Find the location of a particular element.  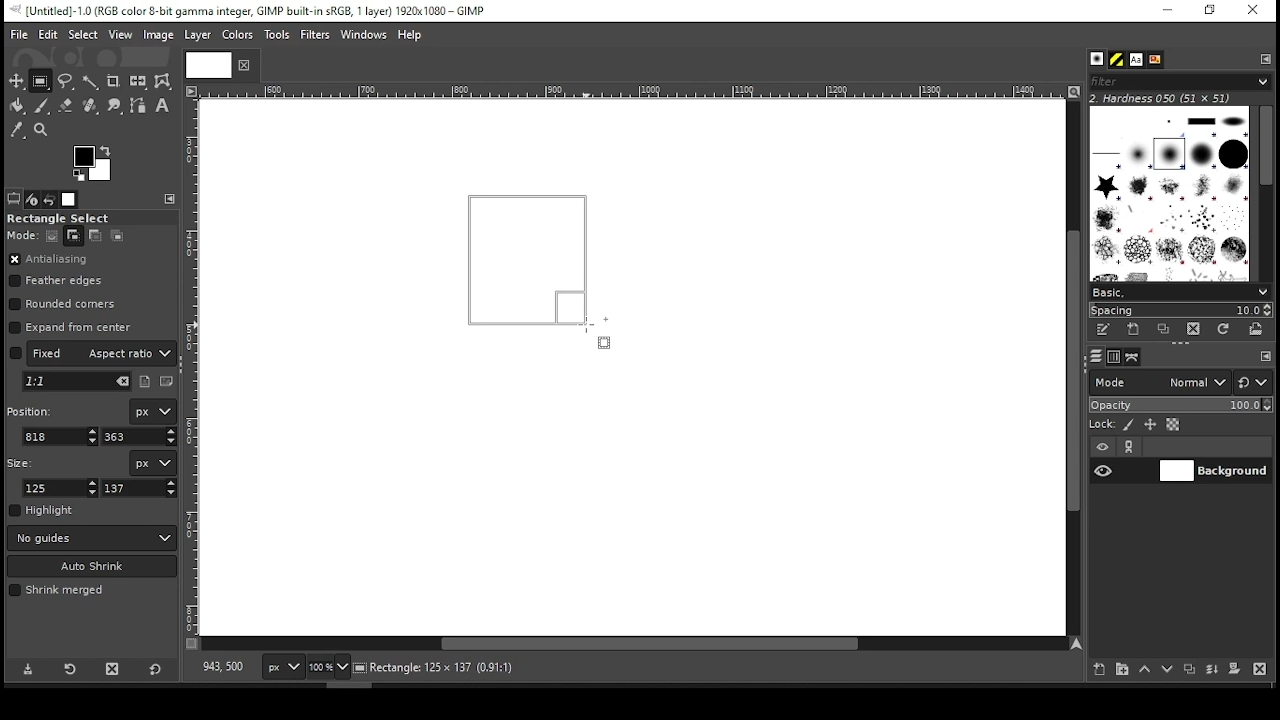

lock: is located at coordinates (1103, 426).